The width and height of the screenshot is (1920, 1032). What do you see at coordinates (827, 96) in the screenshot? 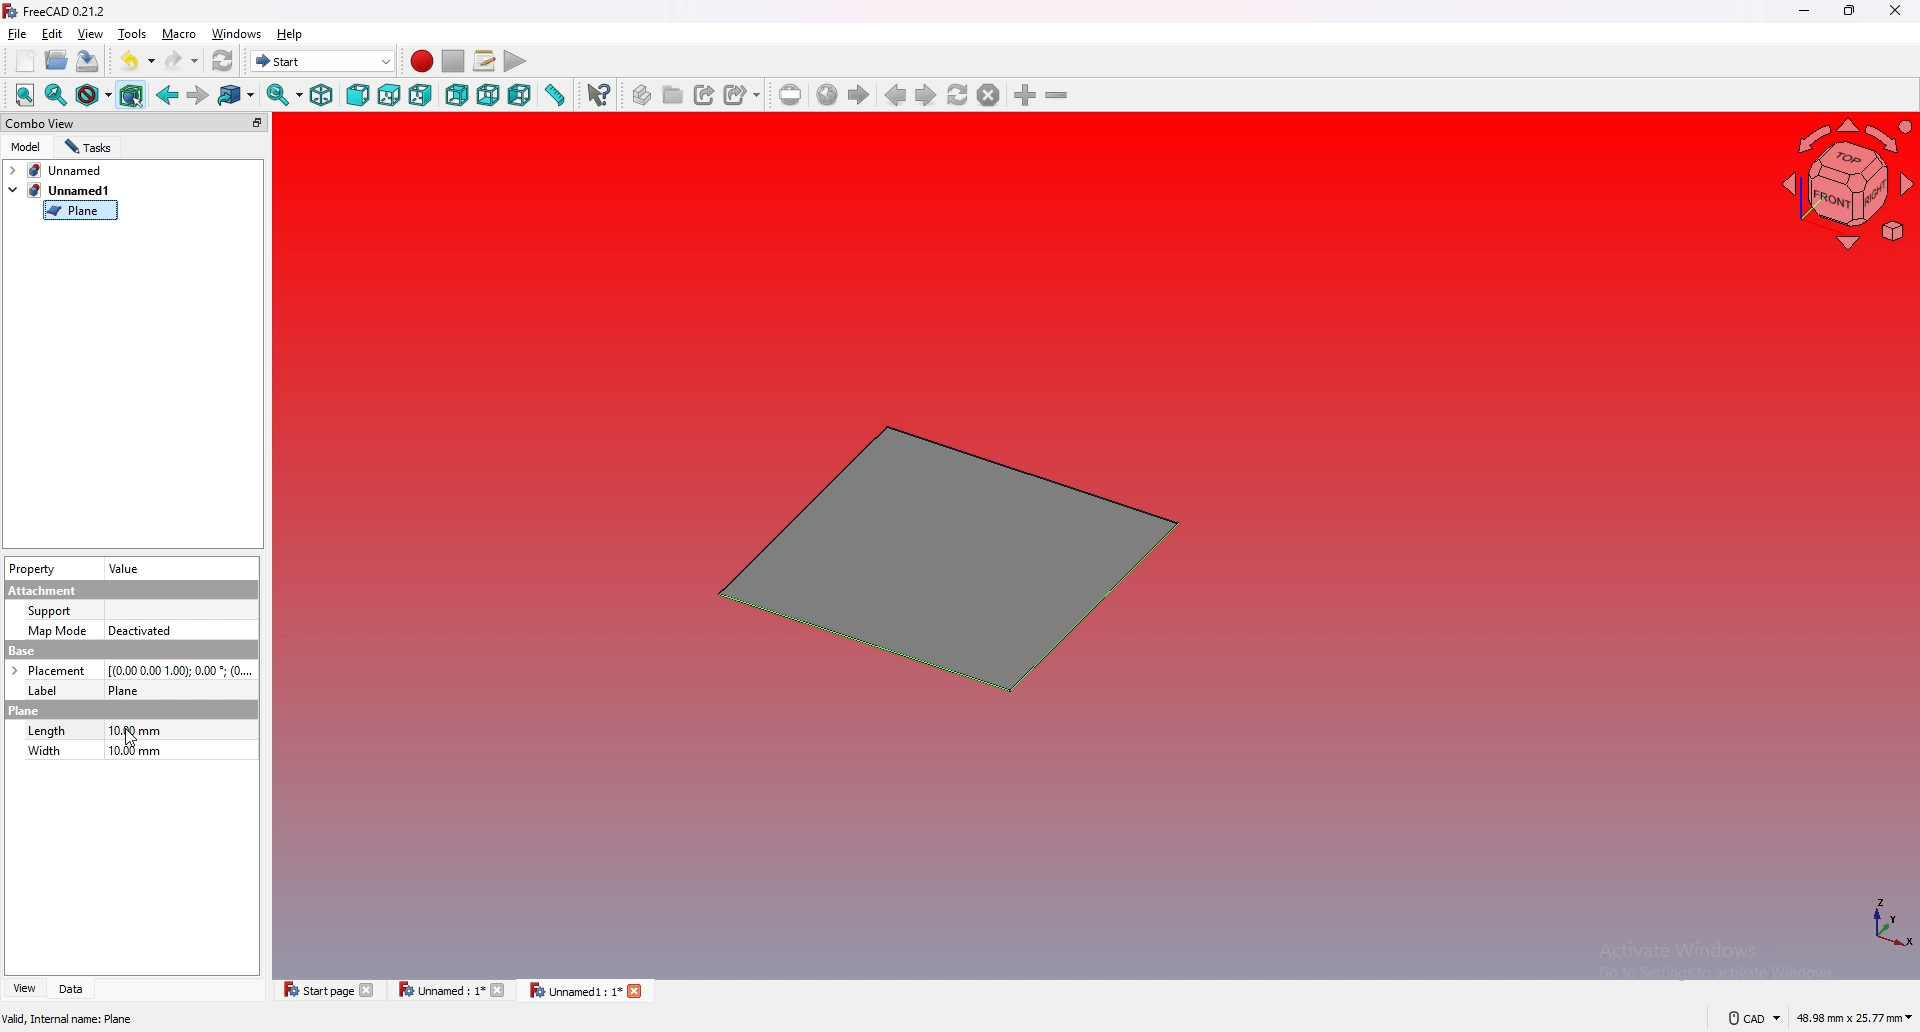
I see `go to website` at bounding box center [827, 96].